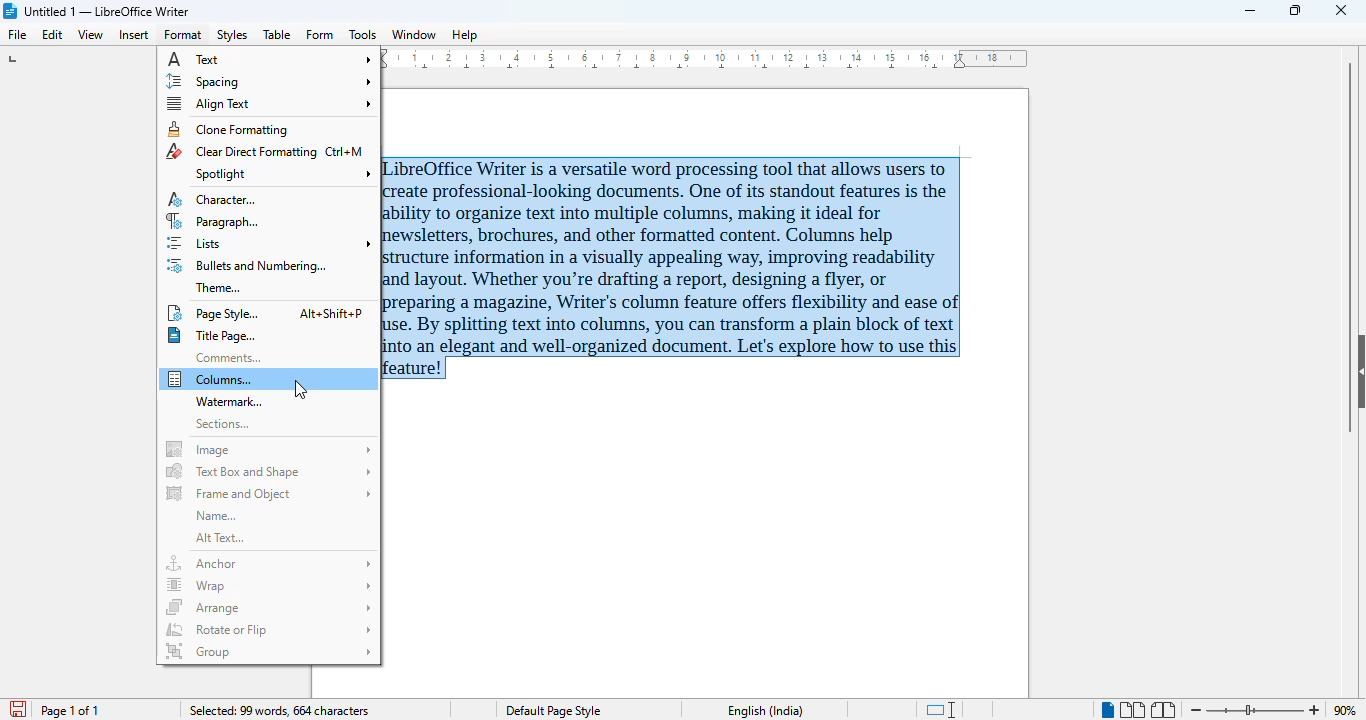  What do you see at coordinates (11, 11) in the screenshot?
I see `LibreOffice logo` at bounding box center [11, 11].